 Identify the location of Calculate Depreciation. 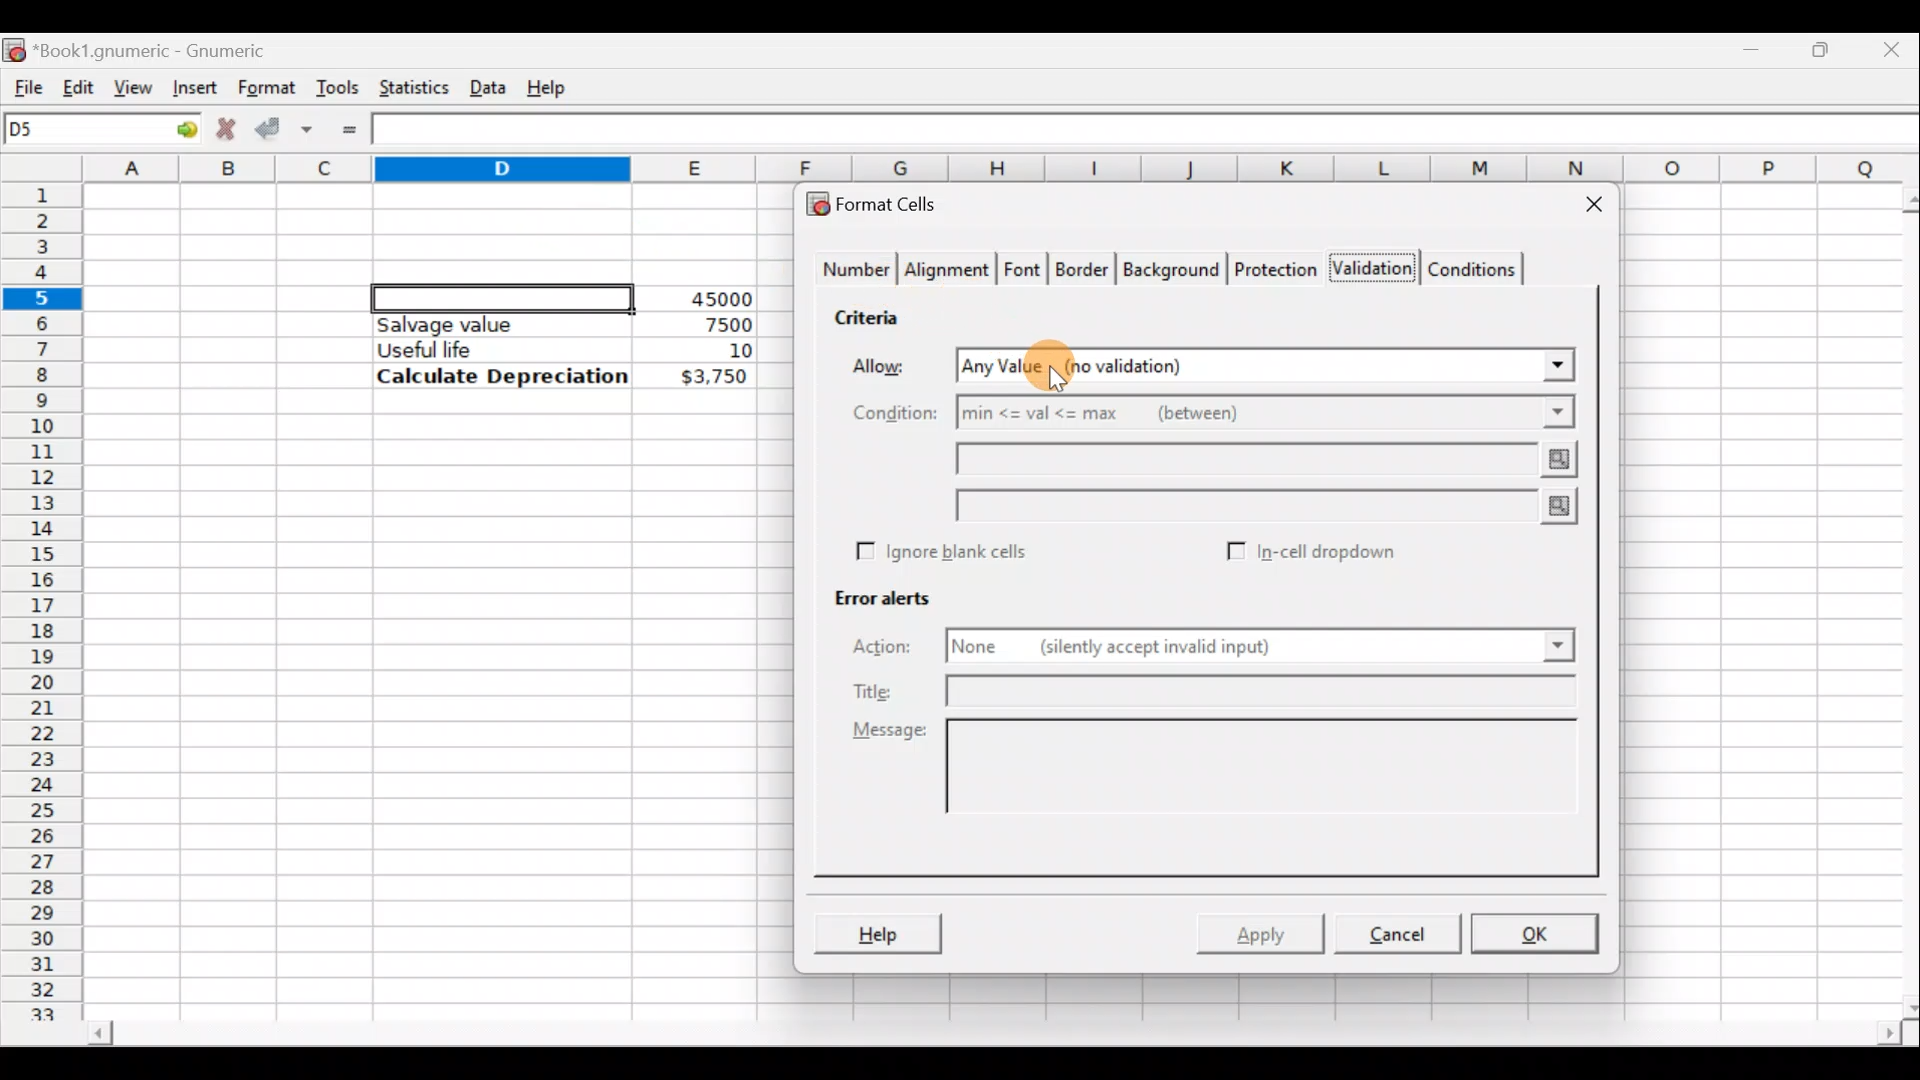
(502, 375).